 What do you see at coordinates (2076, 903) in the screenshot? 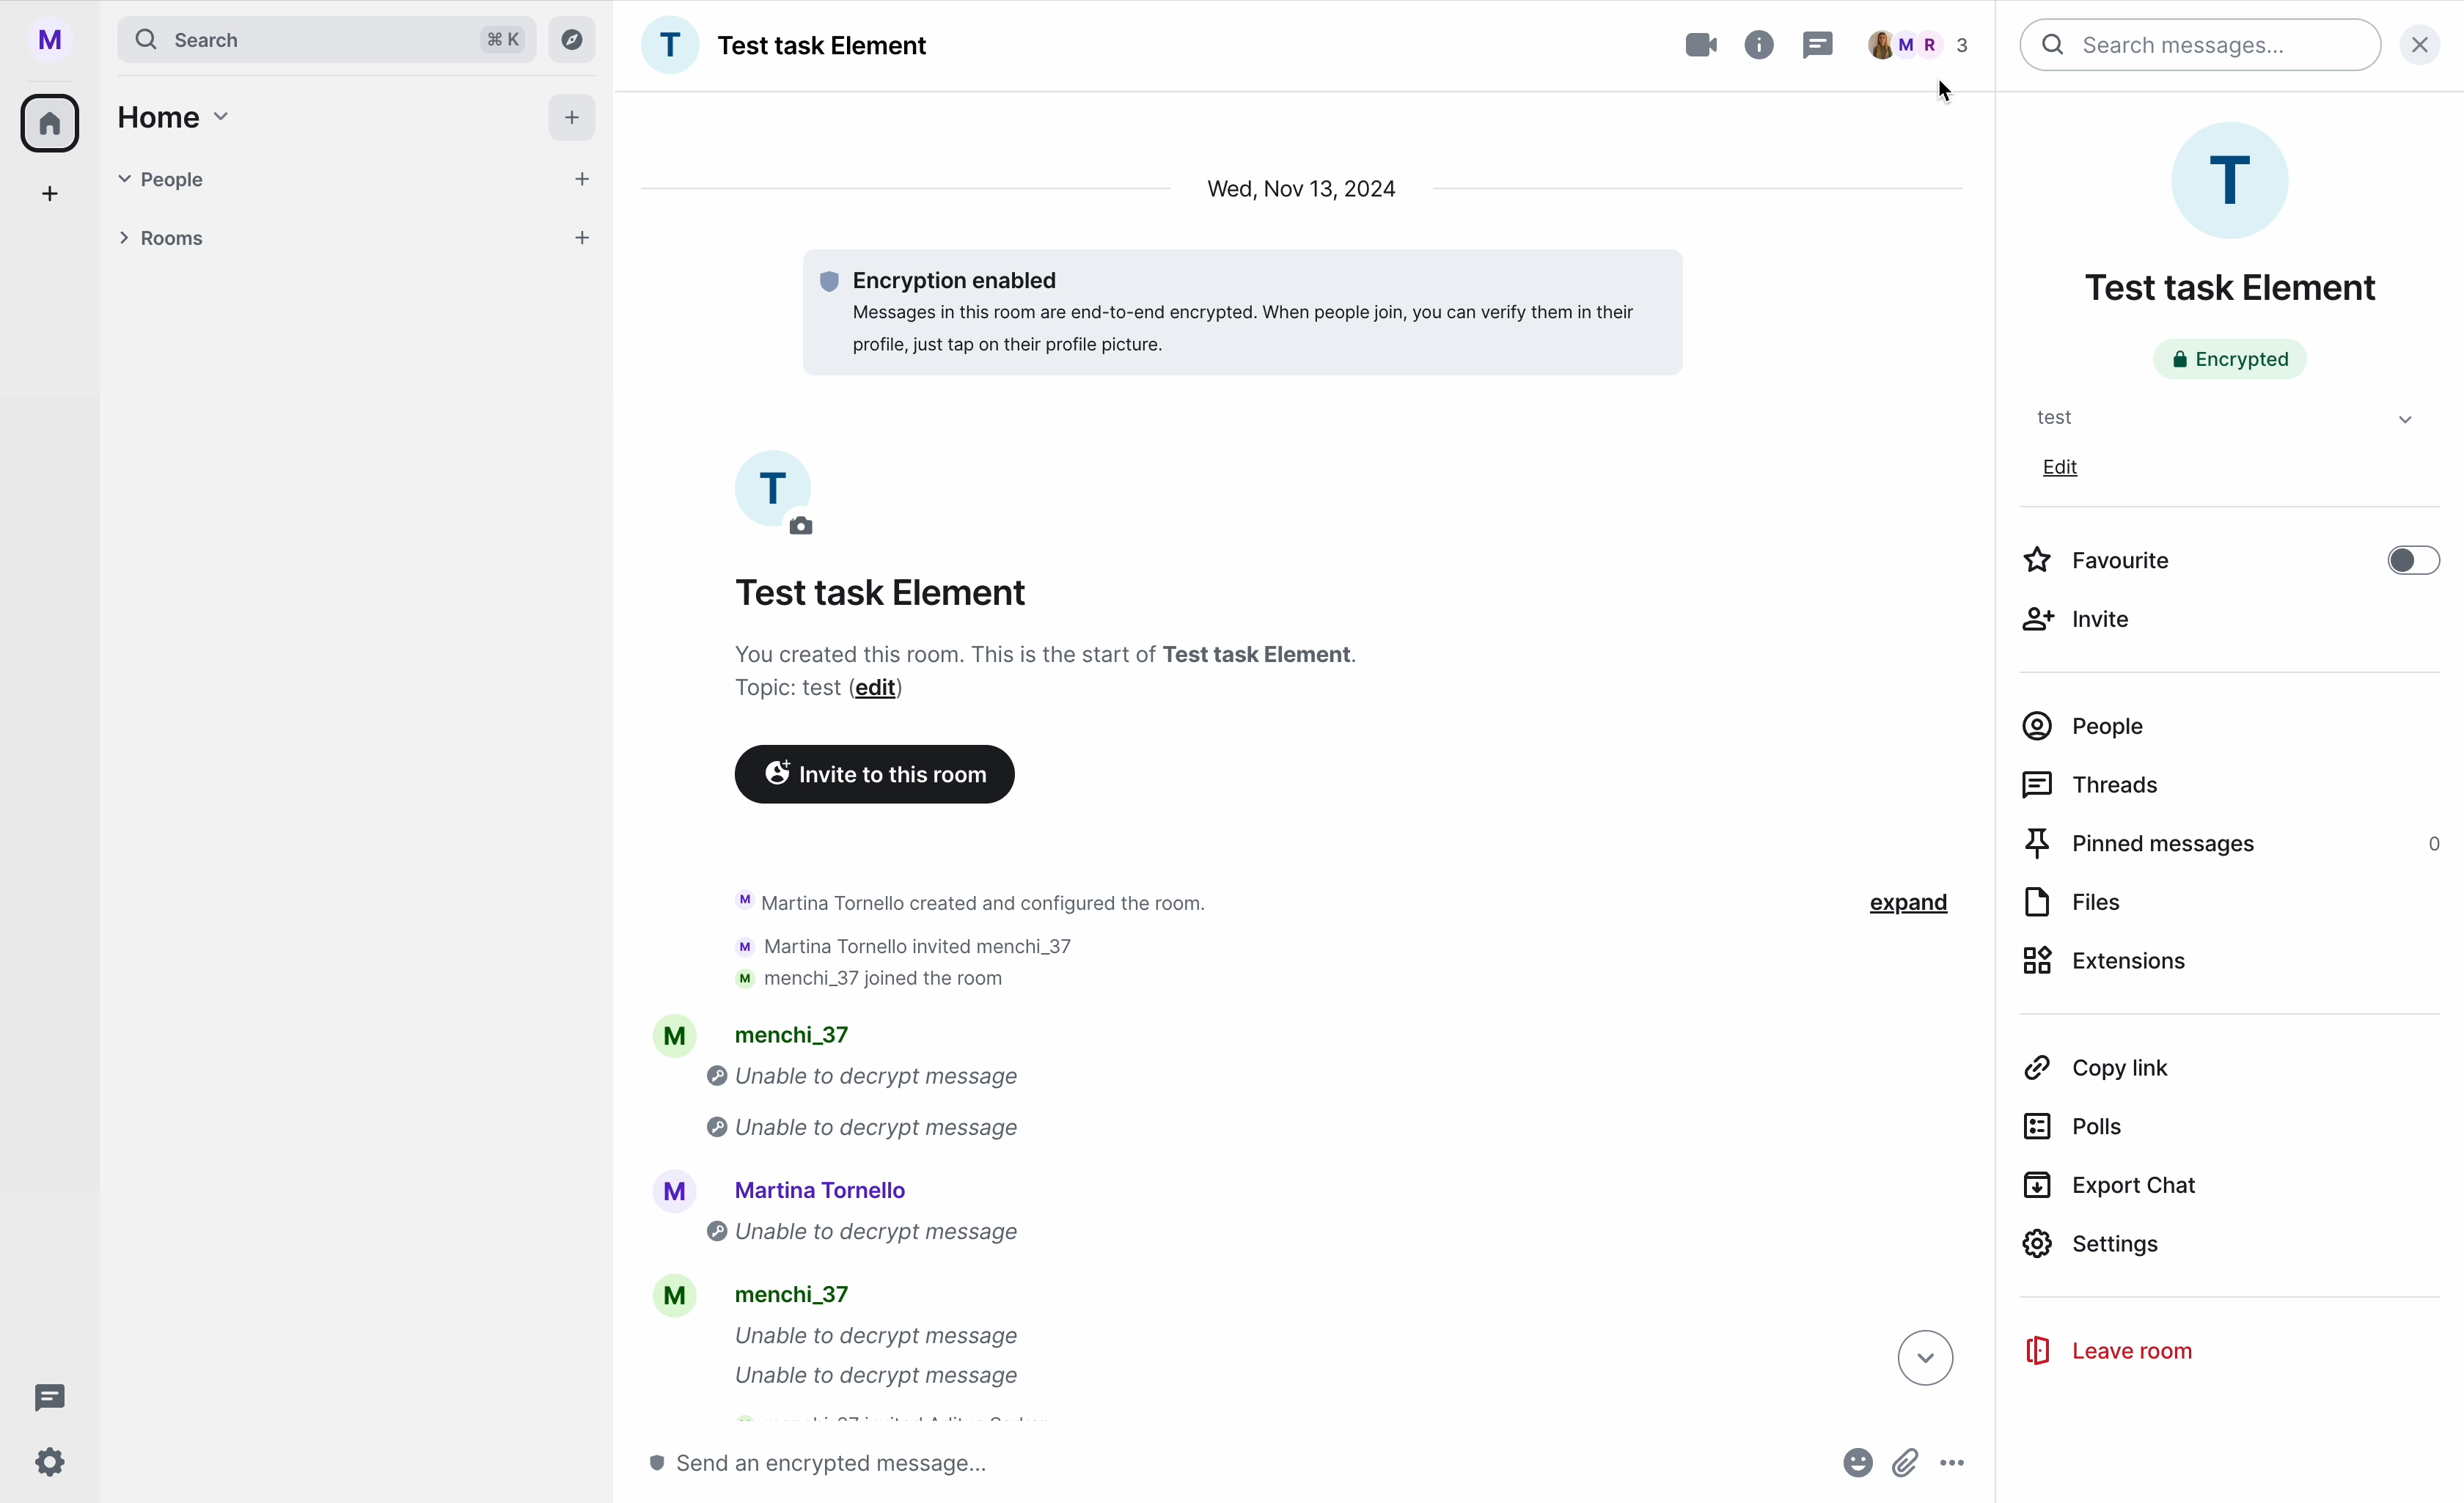
I see `files` at bounding box center [2076, 903].